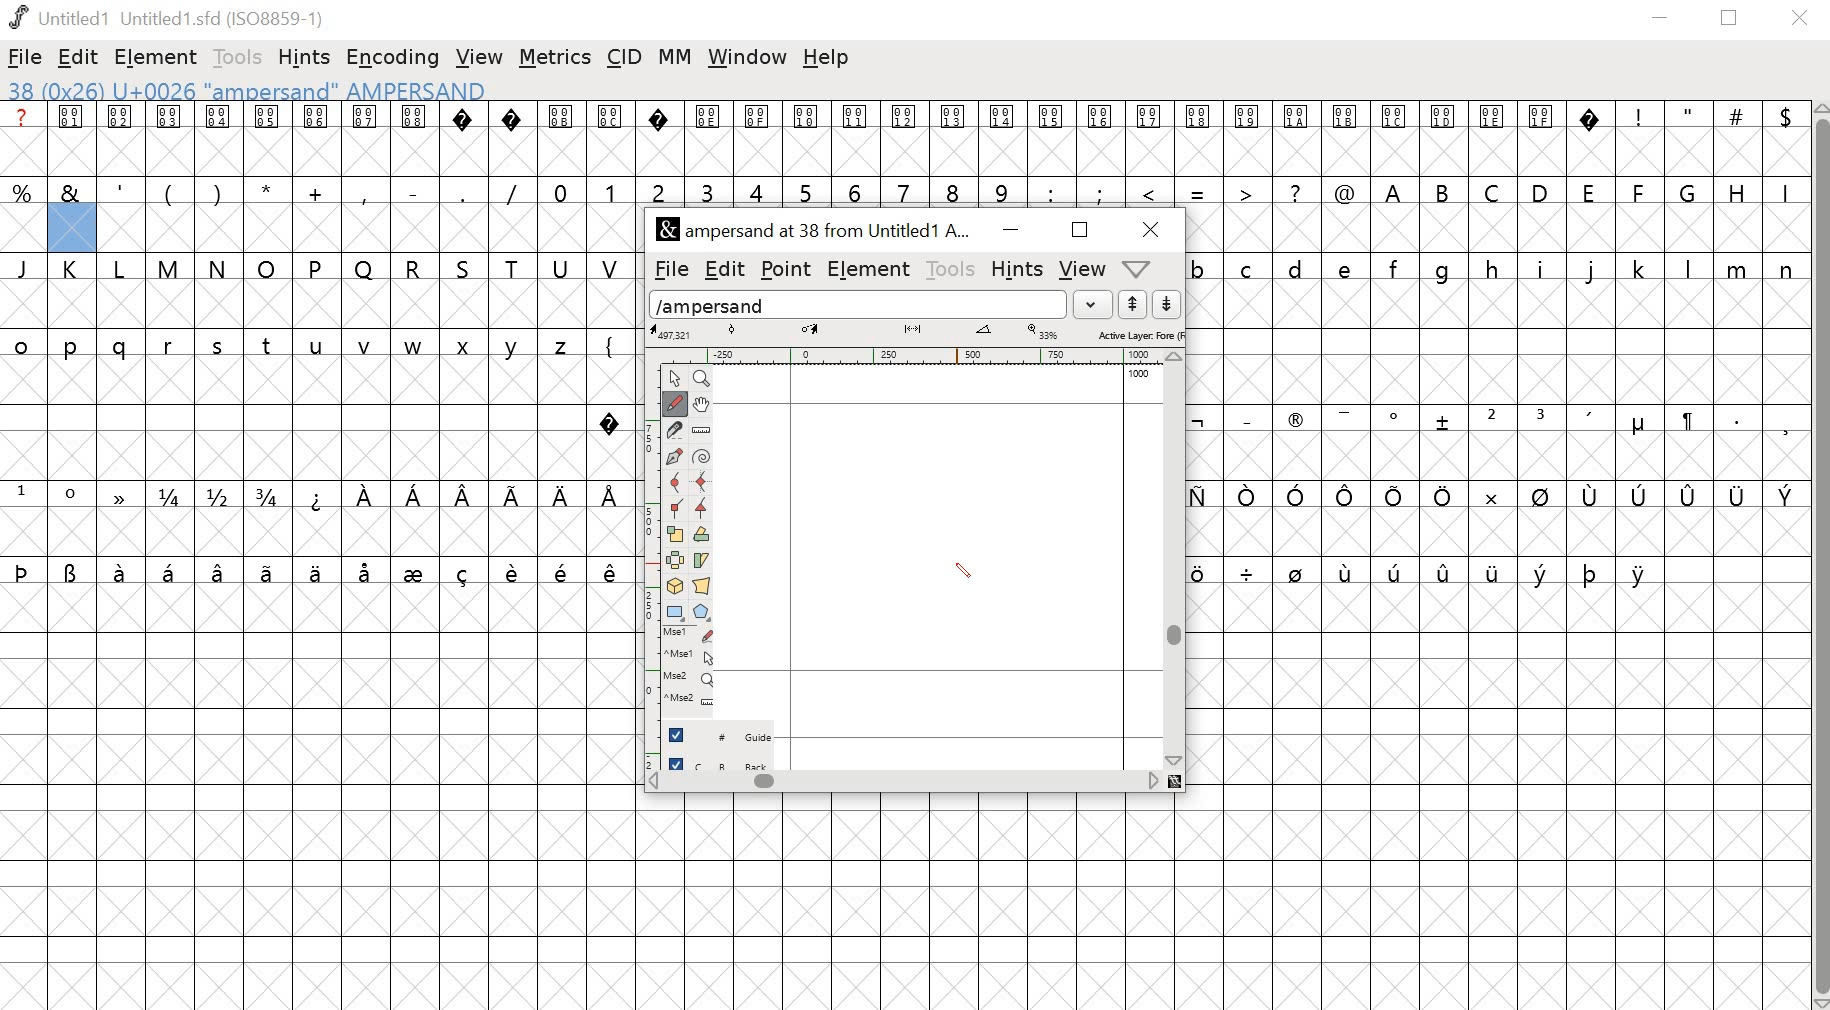 The image size is (1830, 1010). Describe the element at coordinates (318, 496) in the screenshot. I see `symbol` at that location.